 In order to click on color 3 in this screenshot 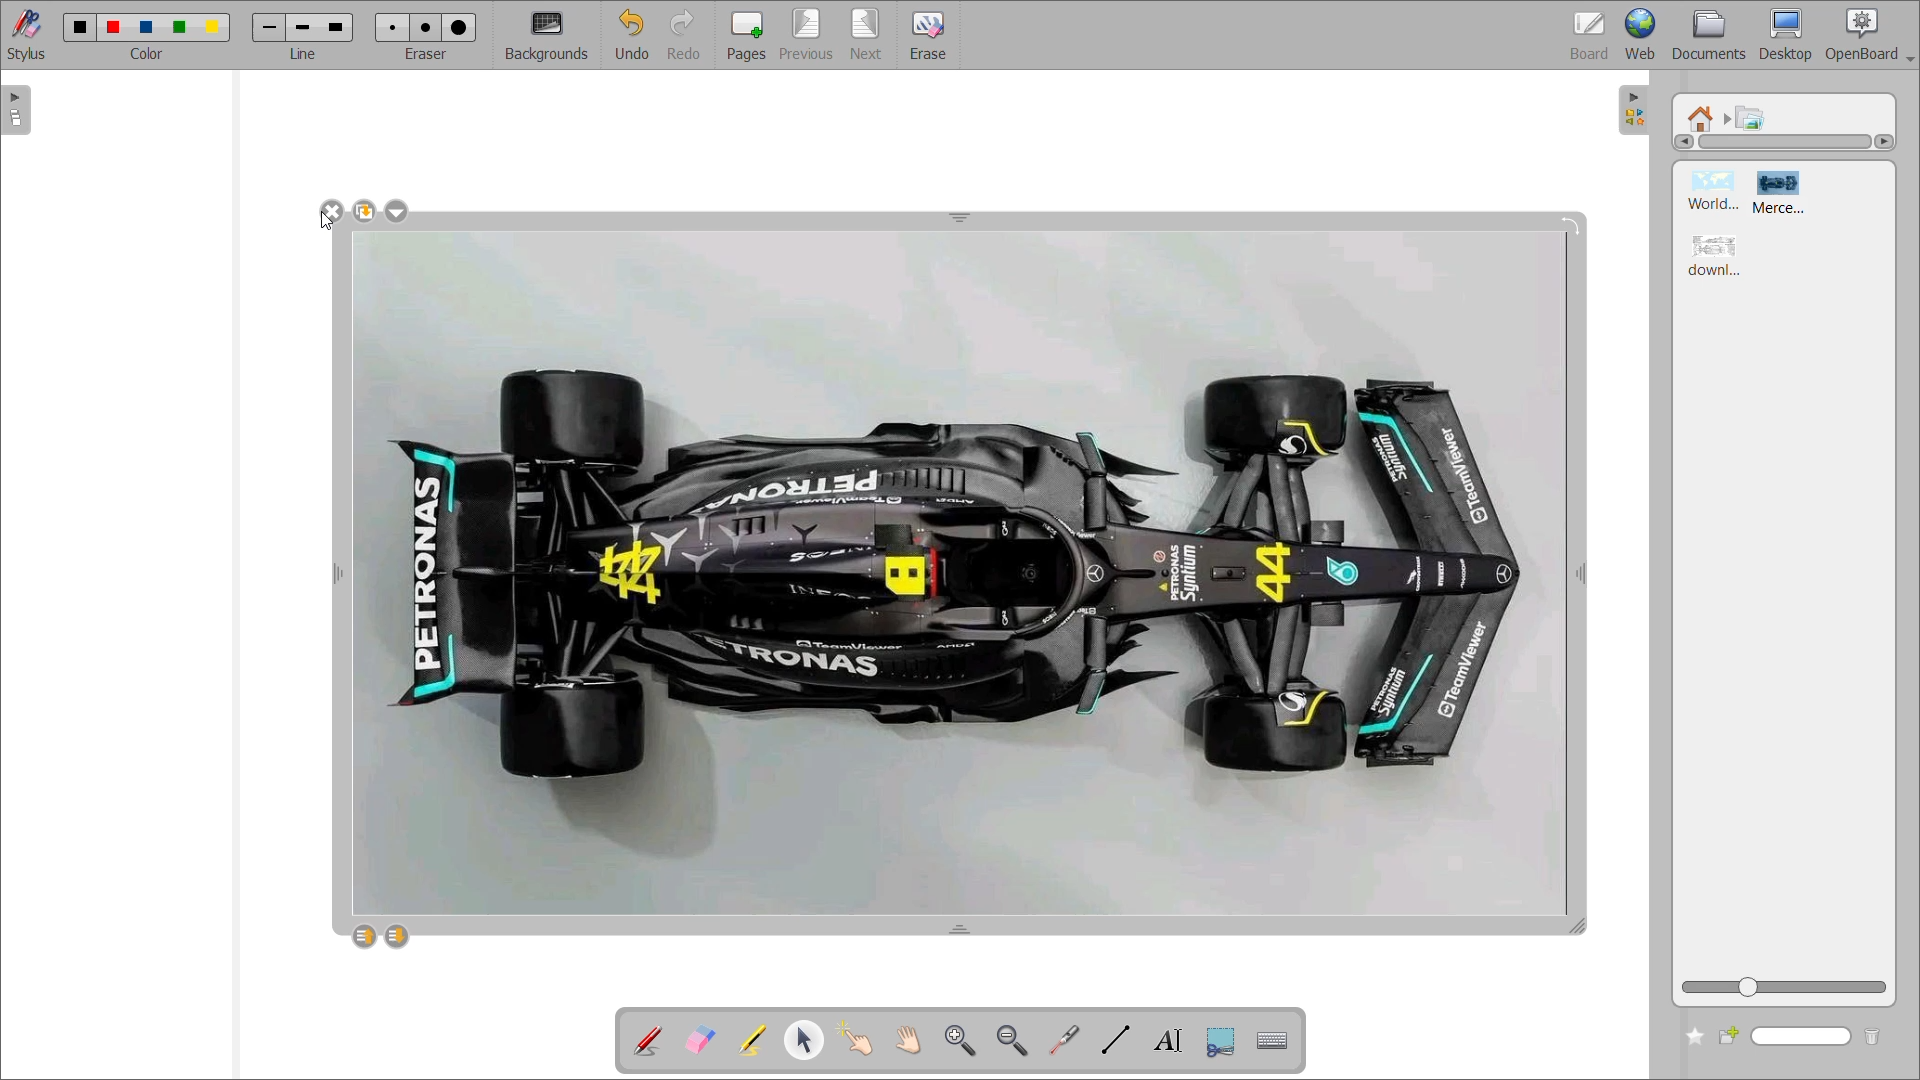, I will do `click(149, 29)`.